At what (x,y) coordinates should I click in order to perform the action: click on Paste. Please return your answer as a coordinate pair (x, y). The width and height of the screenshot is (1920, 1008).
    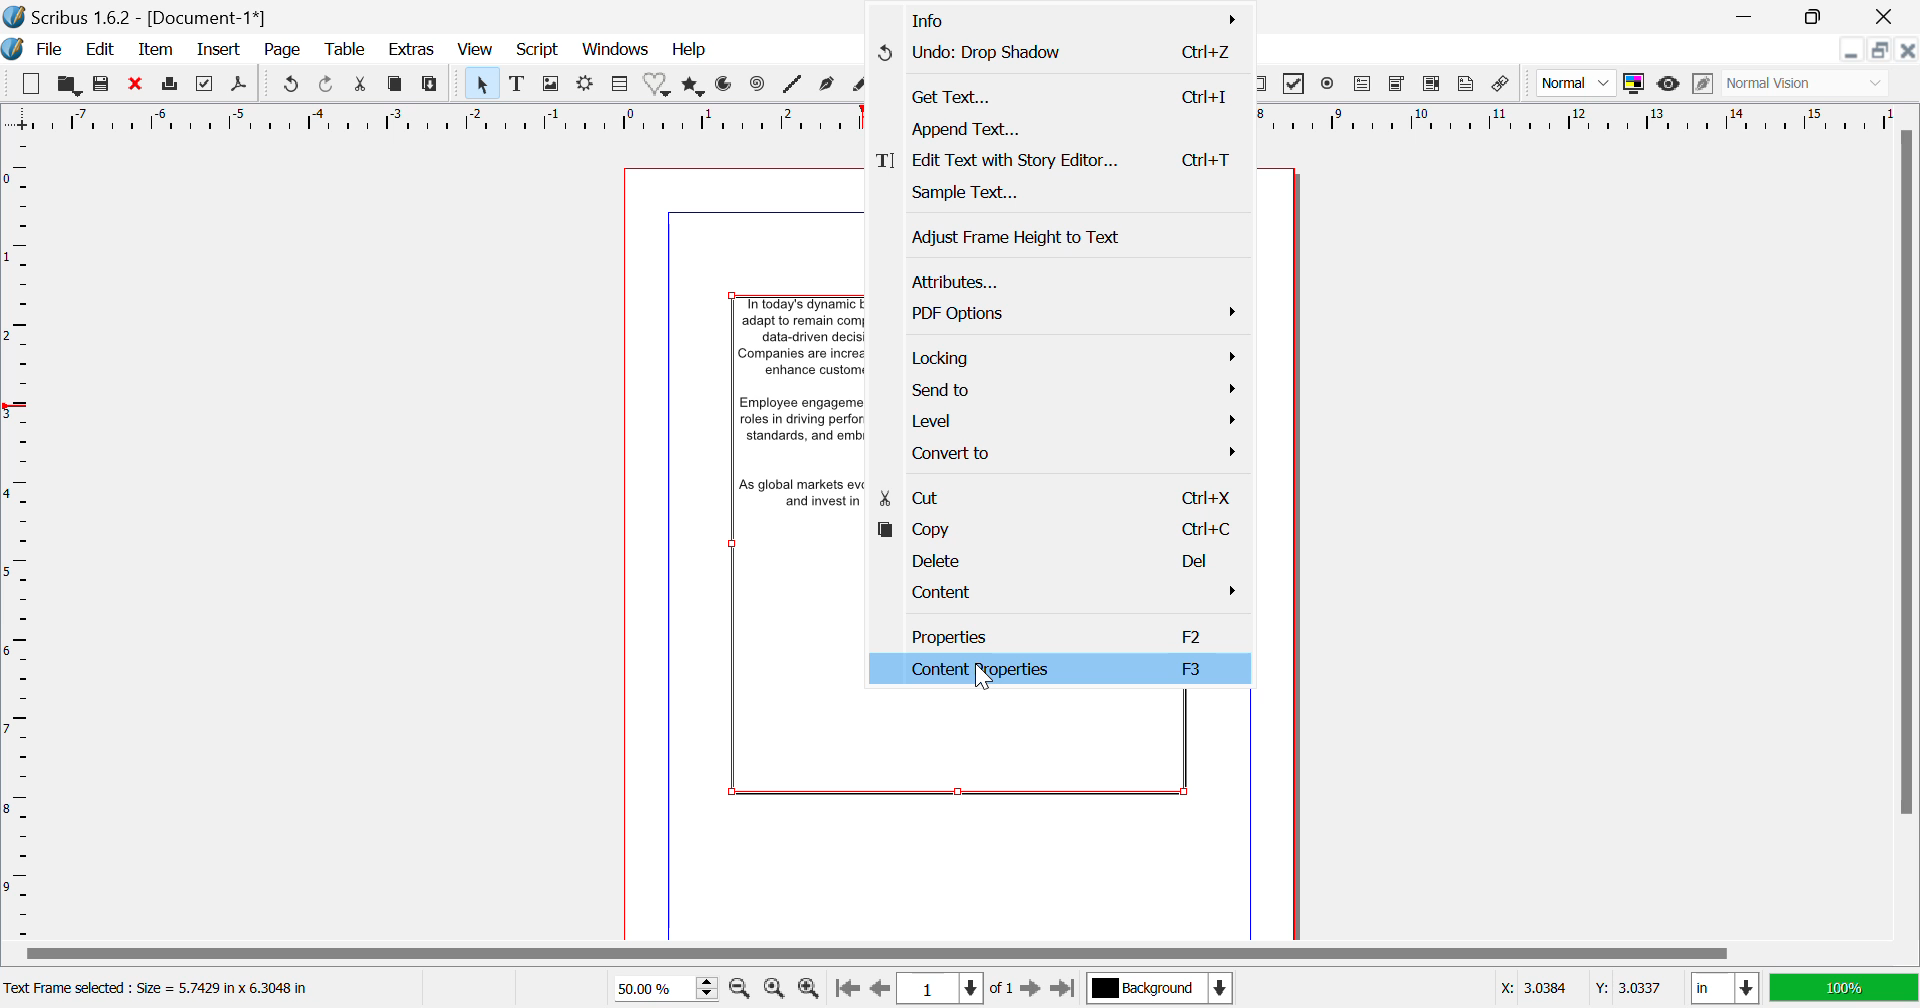
    Looking at the image, I should click on (431, 84).